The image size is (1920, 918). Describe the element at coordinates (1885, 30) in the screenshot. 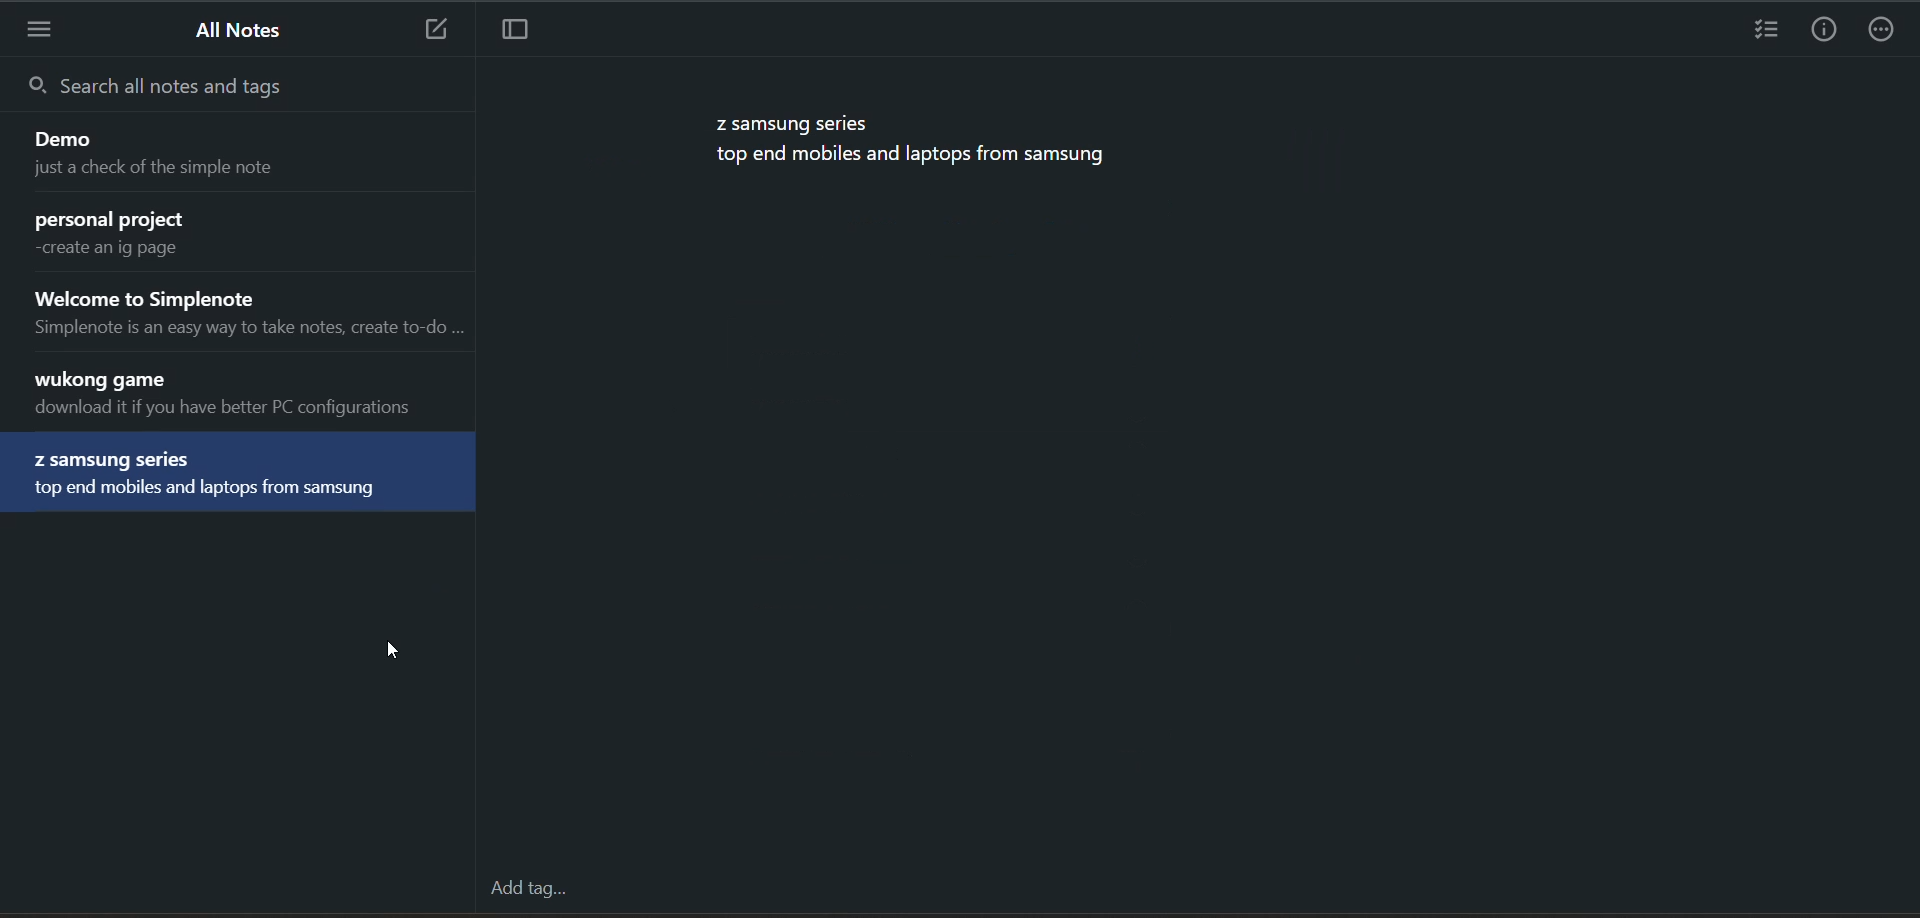

I see `actions` at that location.